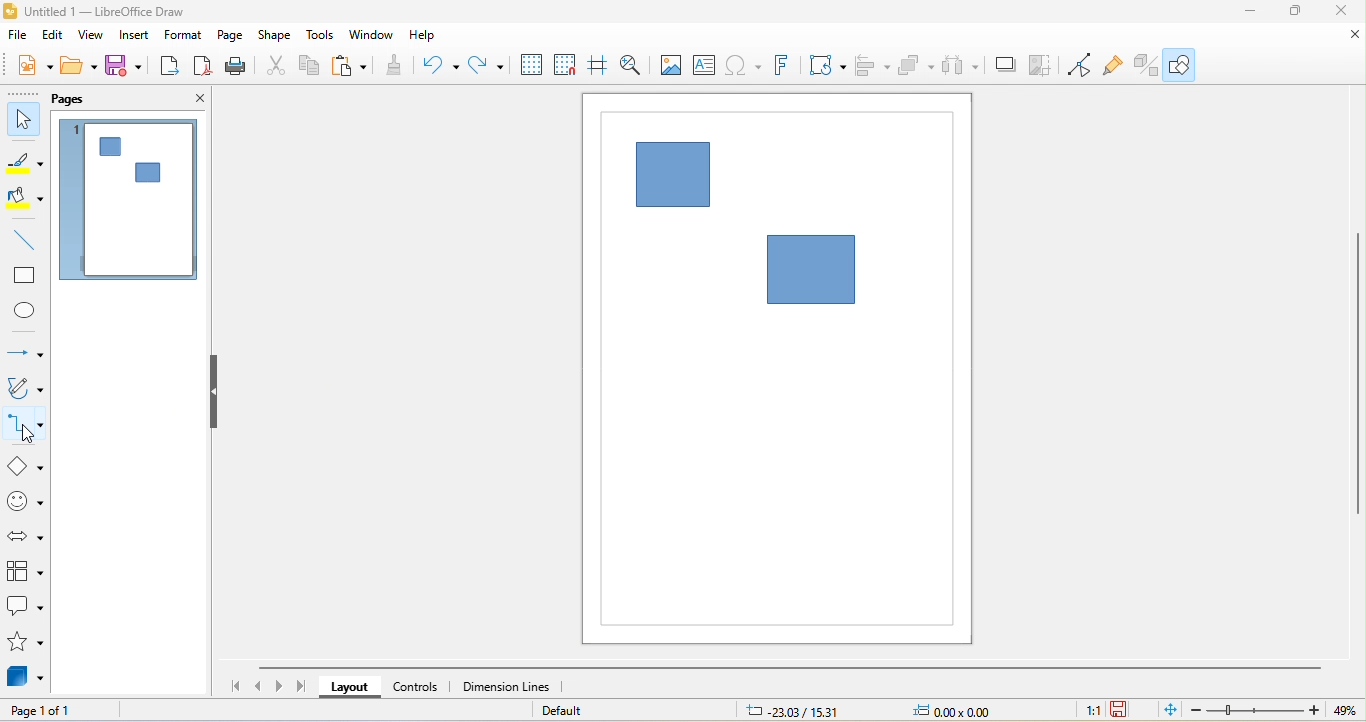 This screenshot has height=722, width=1366. Describe the element at coordinates (92, 36) in the screenshot. I see `view` at that location.